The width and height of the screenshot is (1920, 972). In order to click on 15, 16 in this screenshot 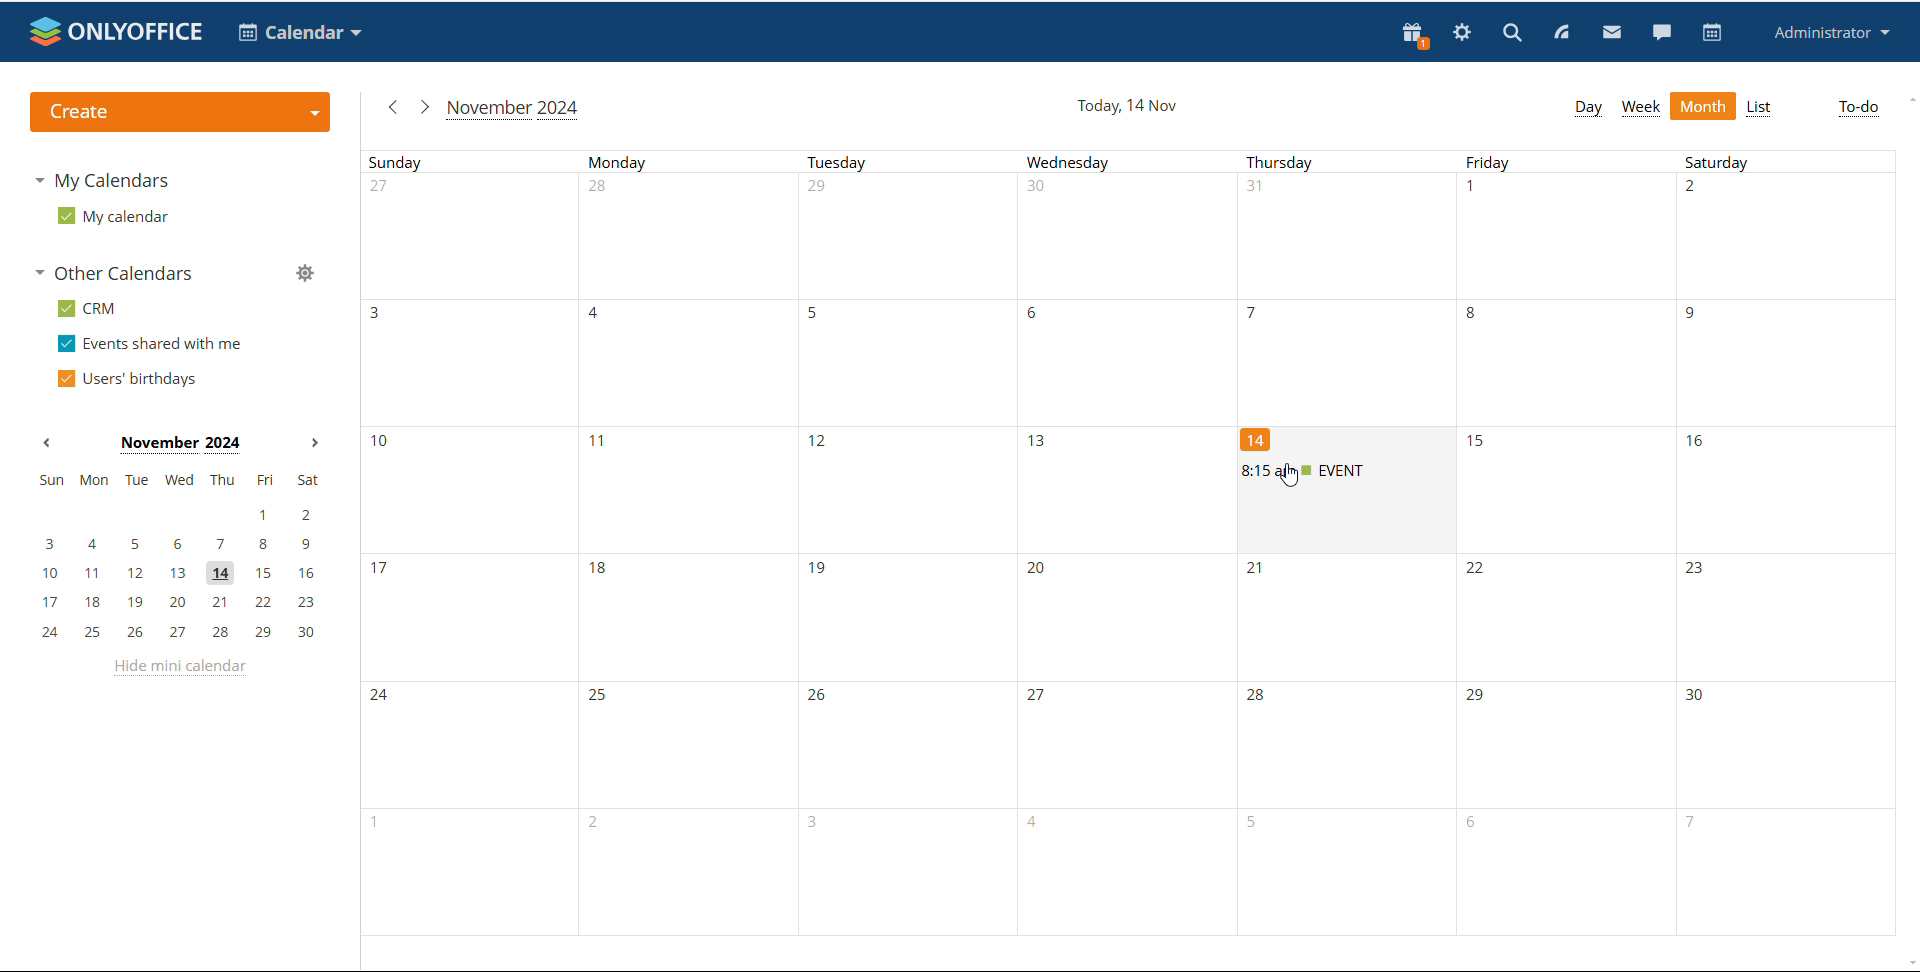, I will do `click(1692, 489)`.